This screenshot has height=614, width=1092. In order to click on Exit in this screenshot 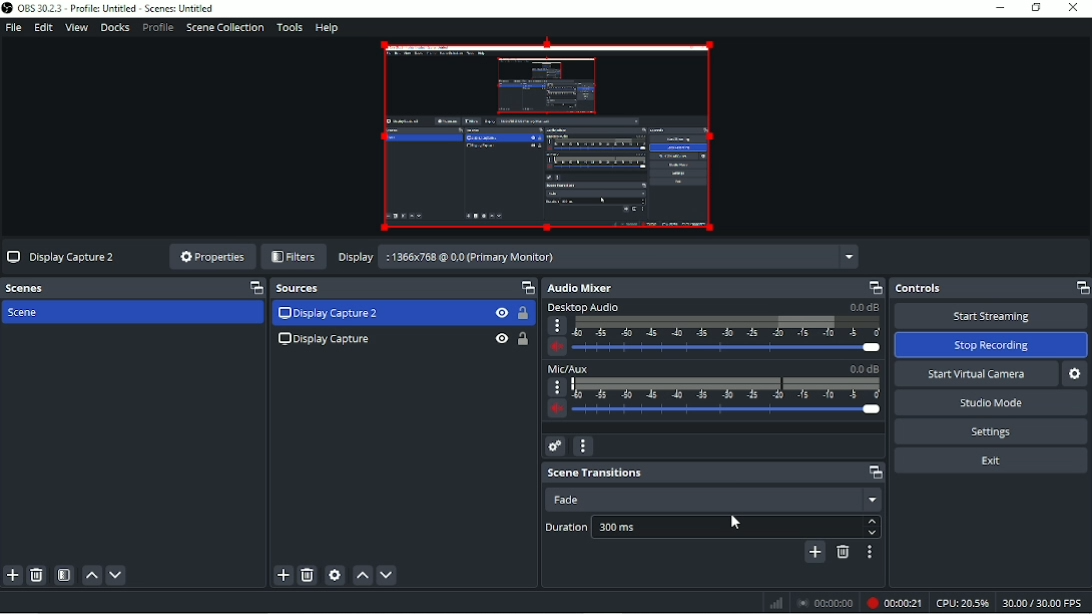, I will do `click(991, 461)`.